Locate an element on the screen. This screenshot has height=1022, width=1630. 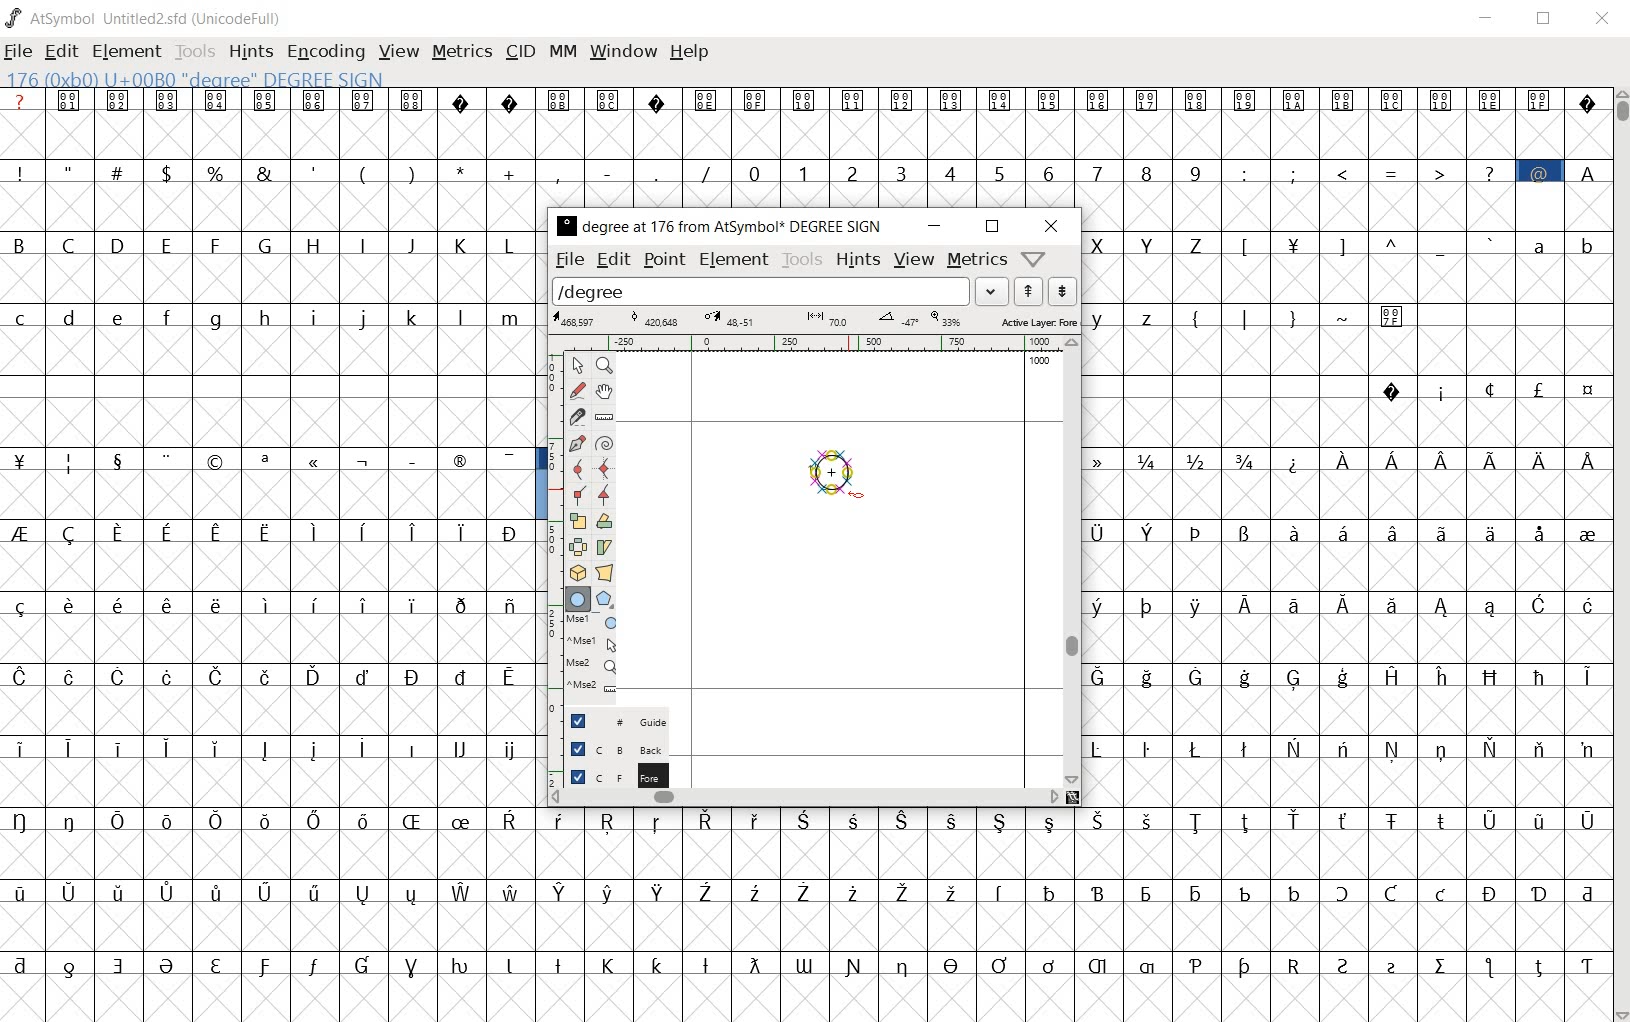
special letters is located at coordinates (267, 818).